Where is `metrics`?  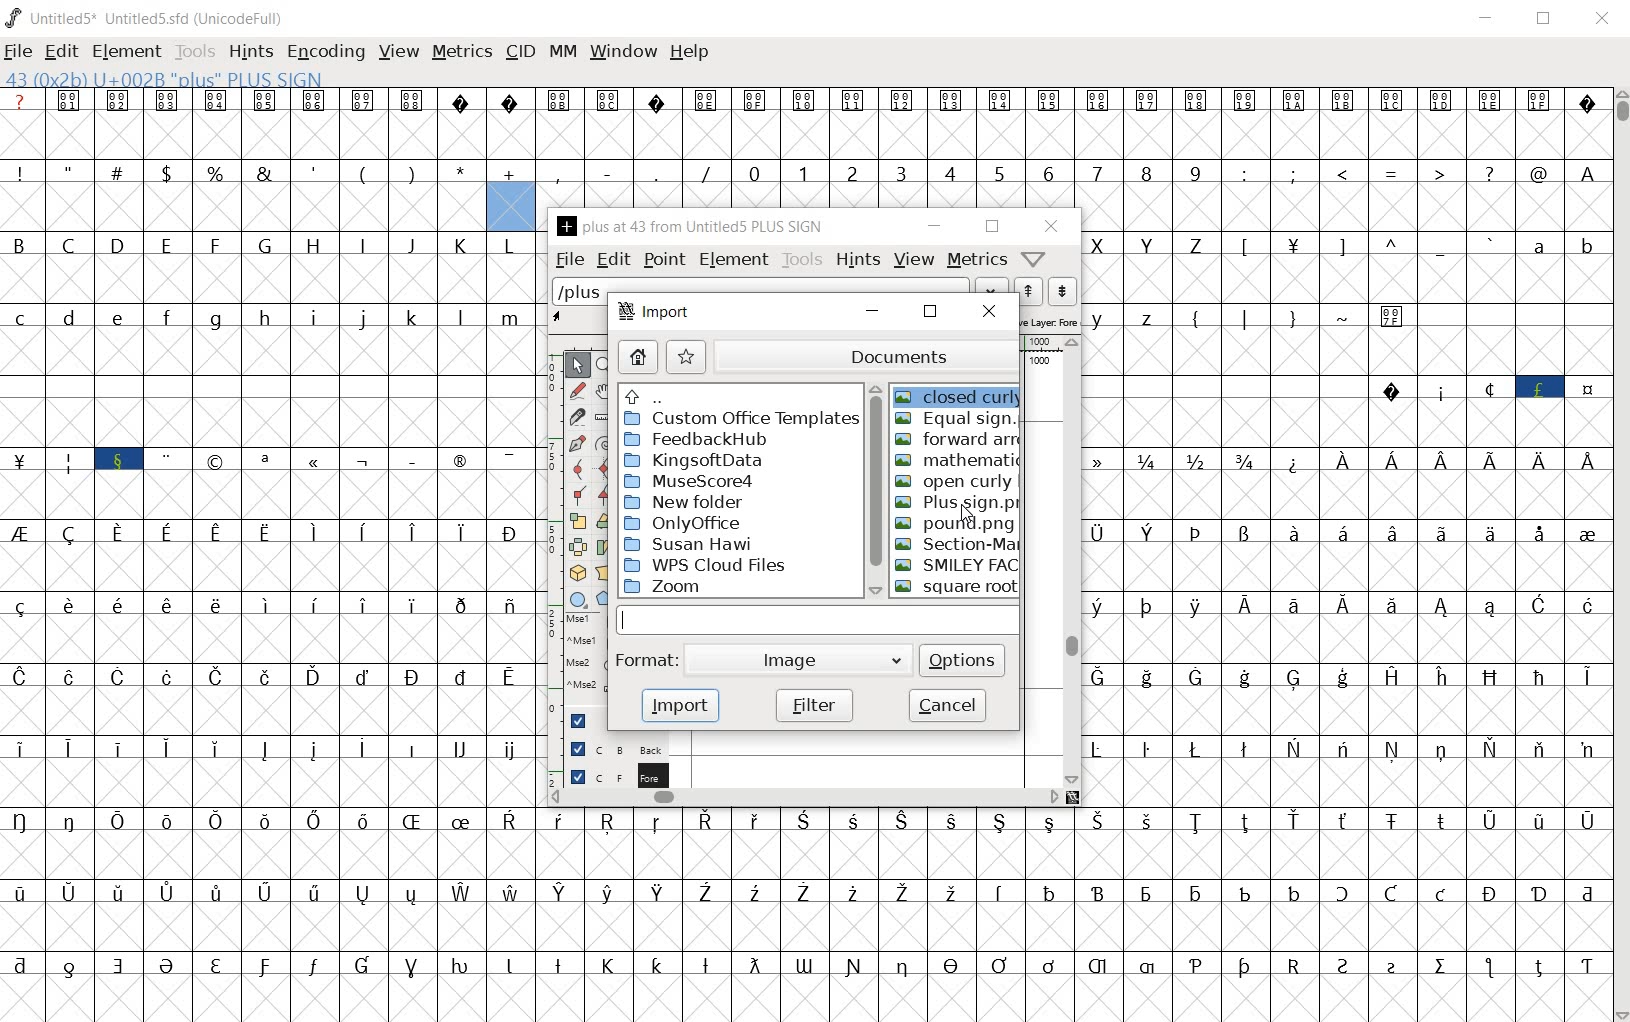 metrics is located at coordinates (461, 53).